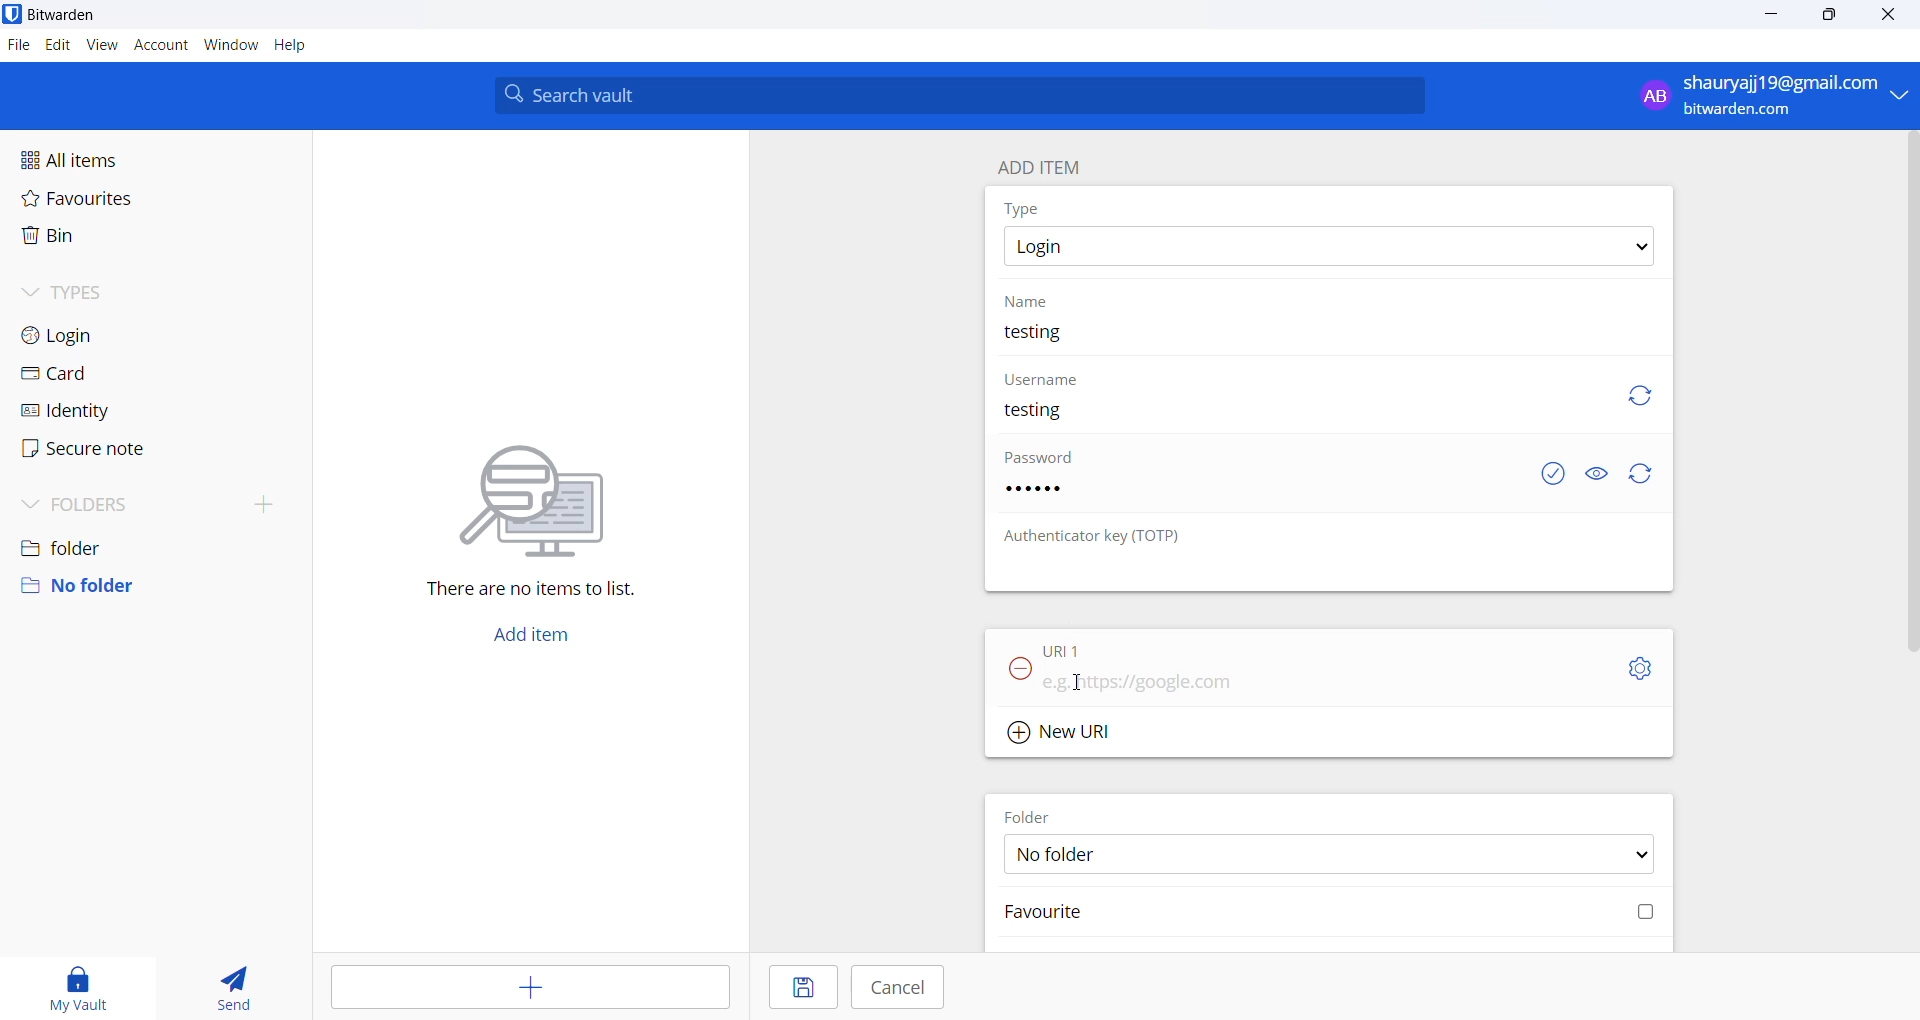 The width and height of the screenshot is (1920, 1020). Describe the element at coordinates (1601, 470) in the screenshot. I see `show or hide` at that location.